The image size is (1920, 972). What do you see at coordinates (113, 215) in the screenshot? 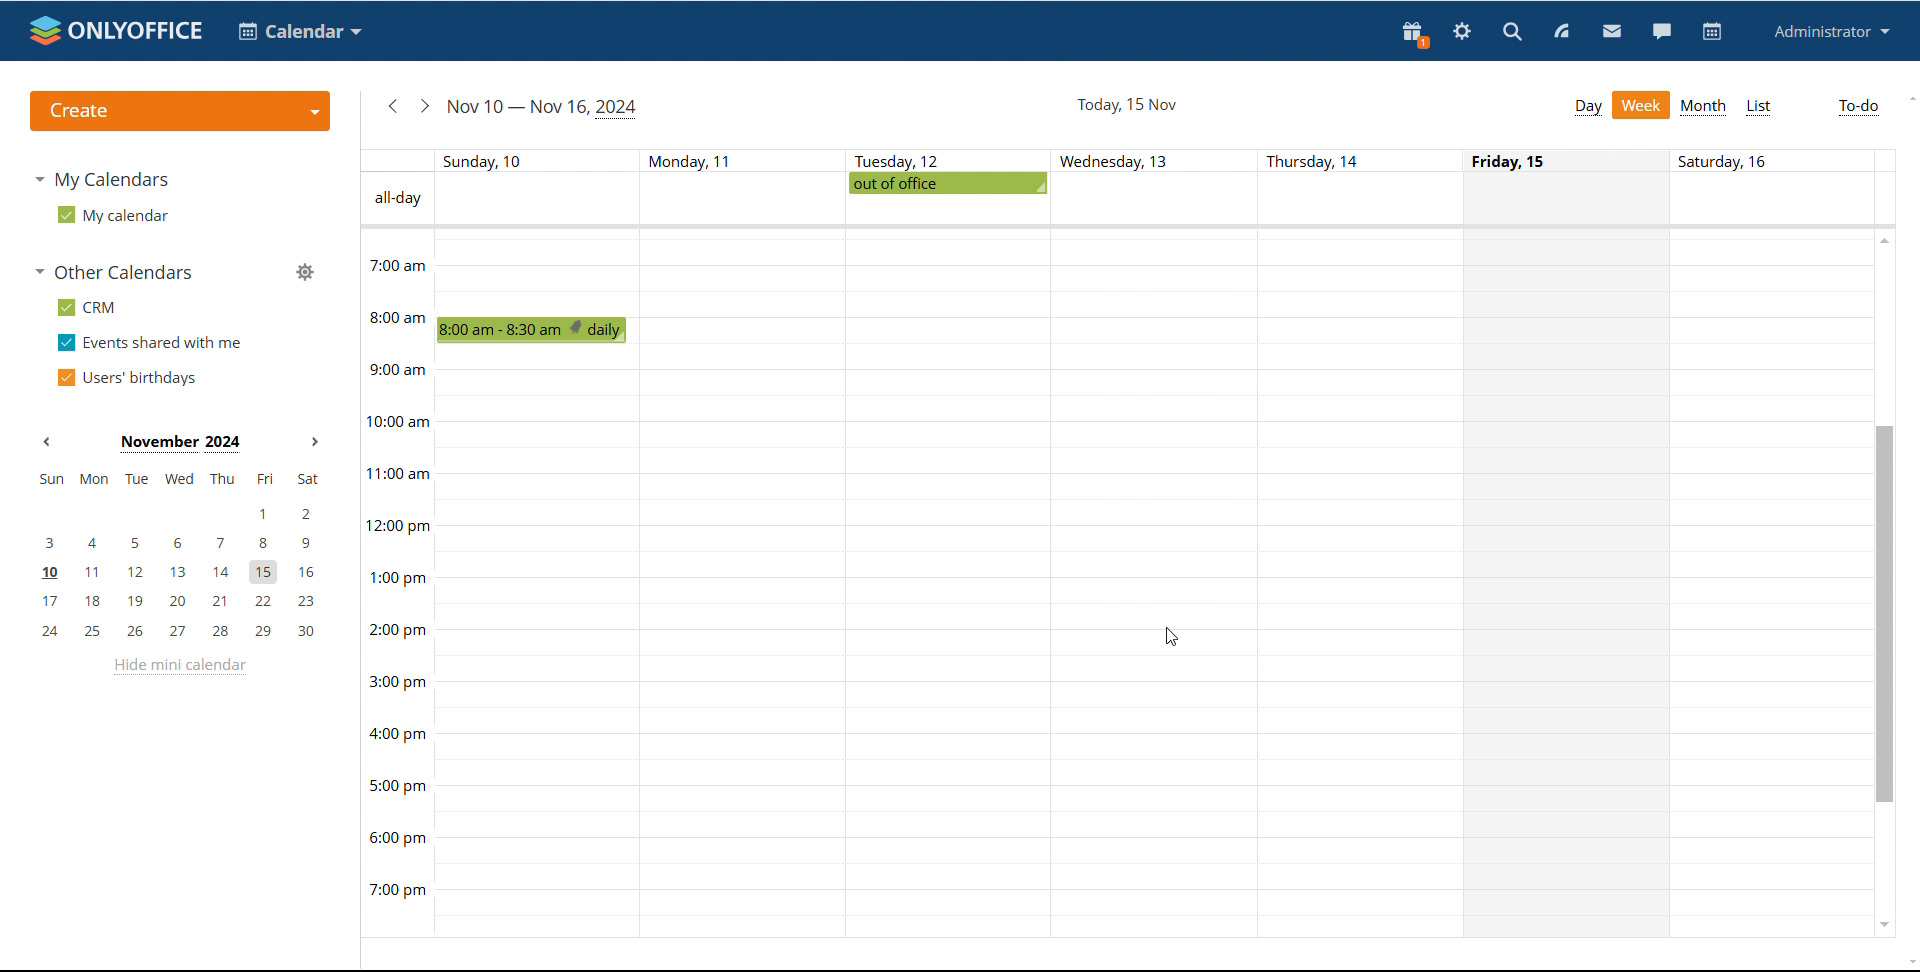
I see `my calendar` at bounding box center [113, 215].